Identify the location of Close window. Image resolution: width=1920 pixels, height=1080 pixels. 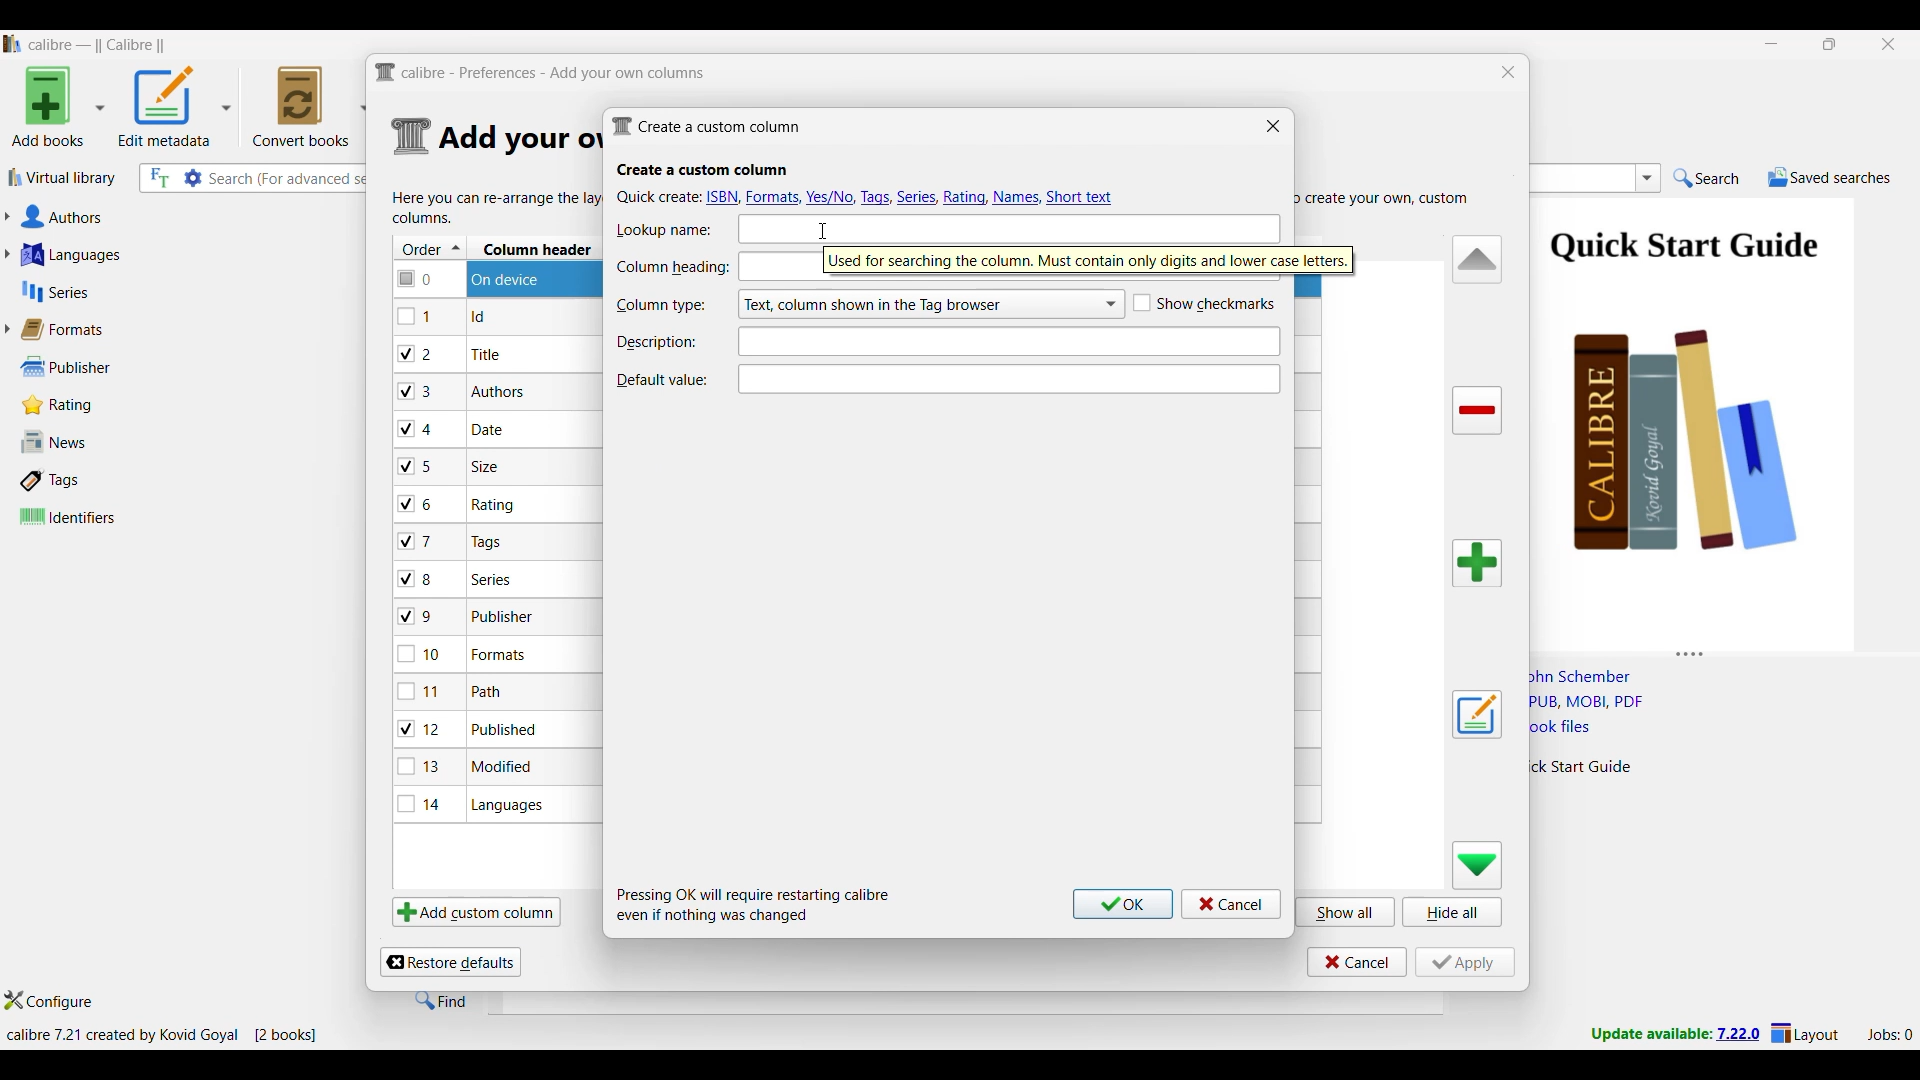
(1509, 72).